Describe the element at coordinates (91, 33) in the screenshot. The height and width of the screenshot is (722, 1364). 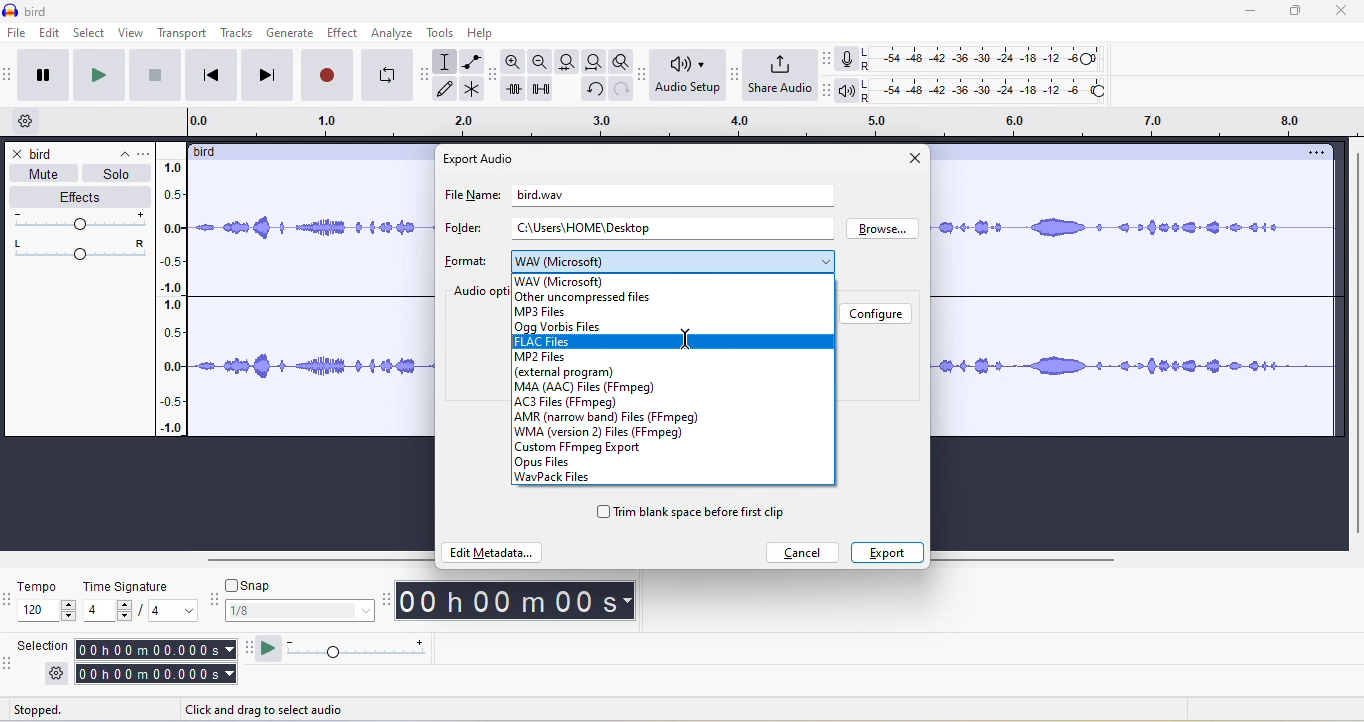
I see `select` at that location.